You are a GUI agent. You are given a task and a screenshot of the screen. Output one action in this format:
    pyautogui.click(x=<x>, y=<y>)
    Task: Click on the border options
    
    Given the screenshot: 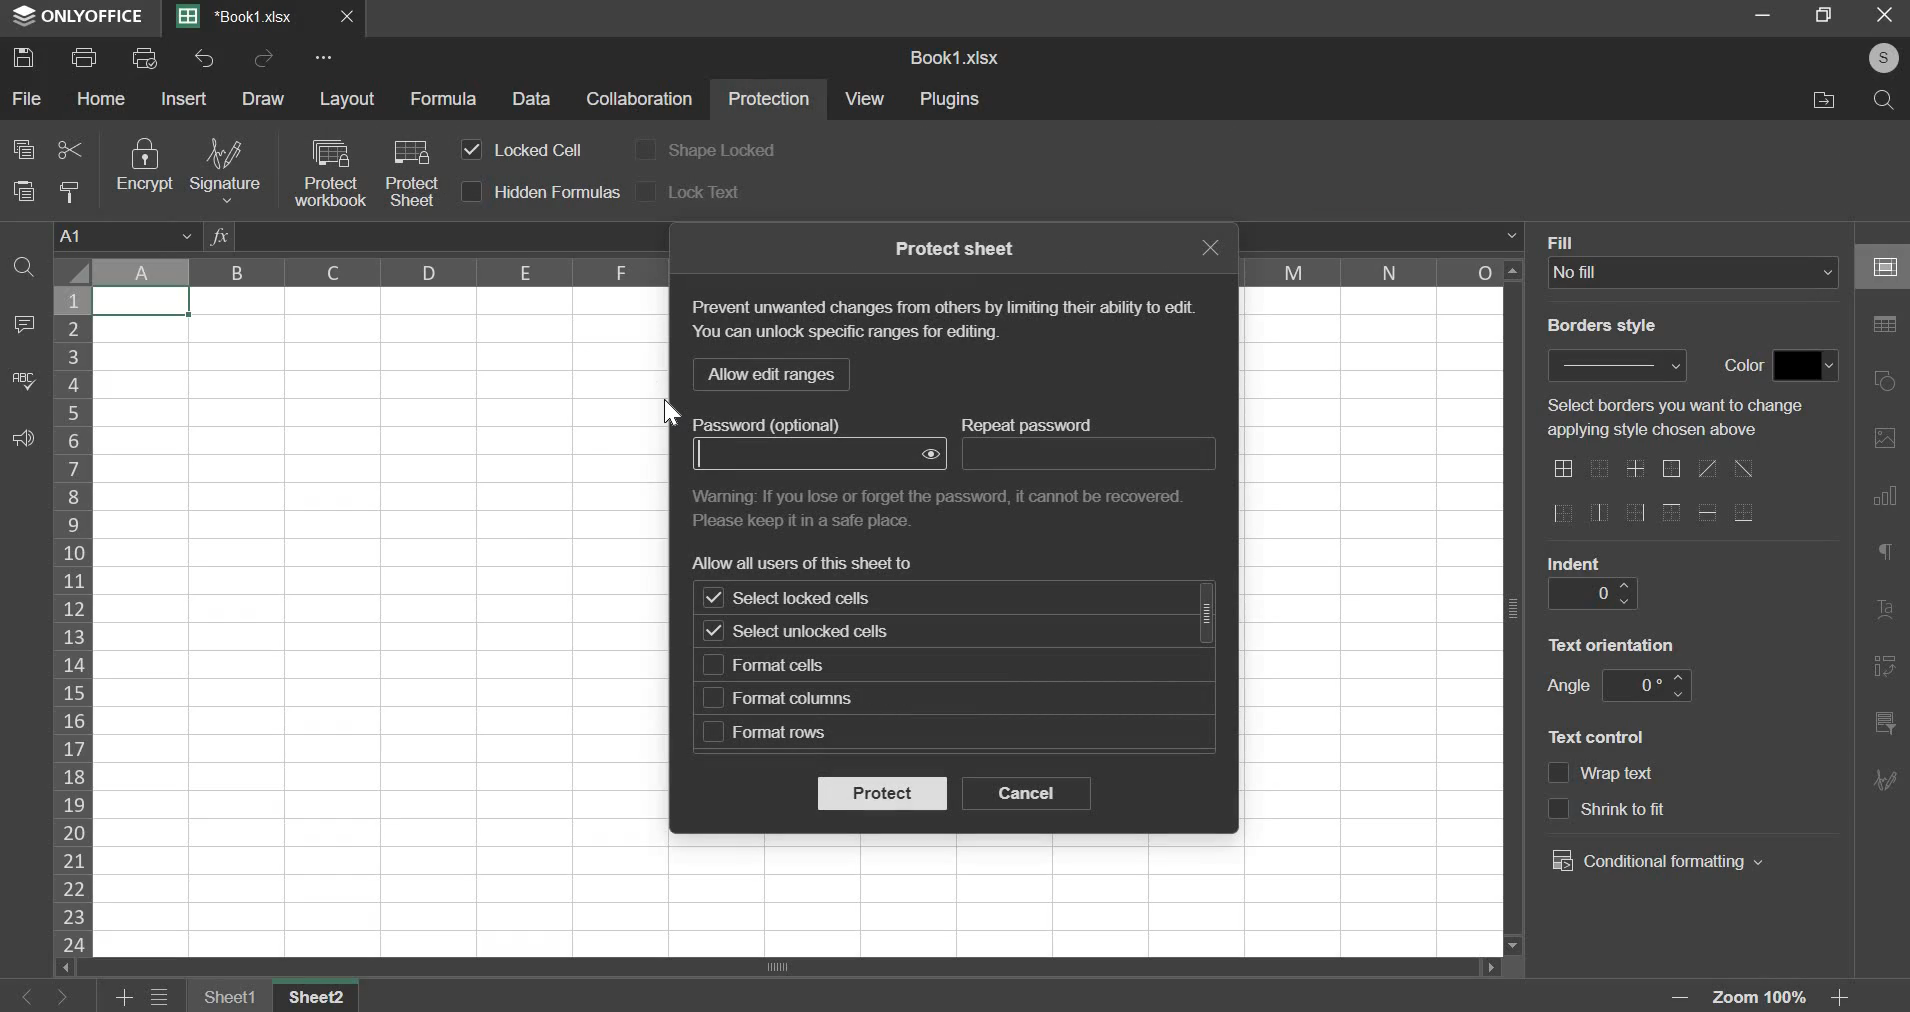 What is the action you would take?
    pyautogui.click(x=1601, y=471)
    